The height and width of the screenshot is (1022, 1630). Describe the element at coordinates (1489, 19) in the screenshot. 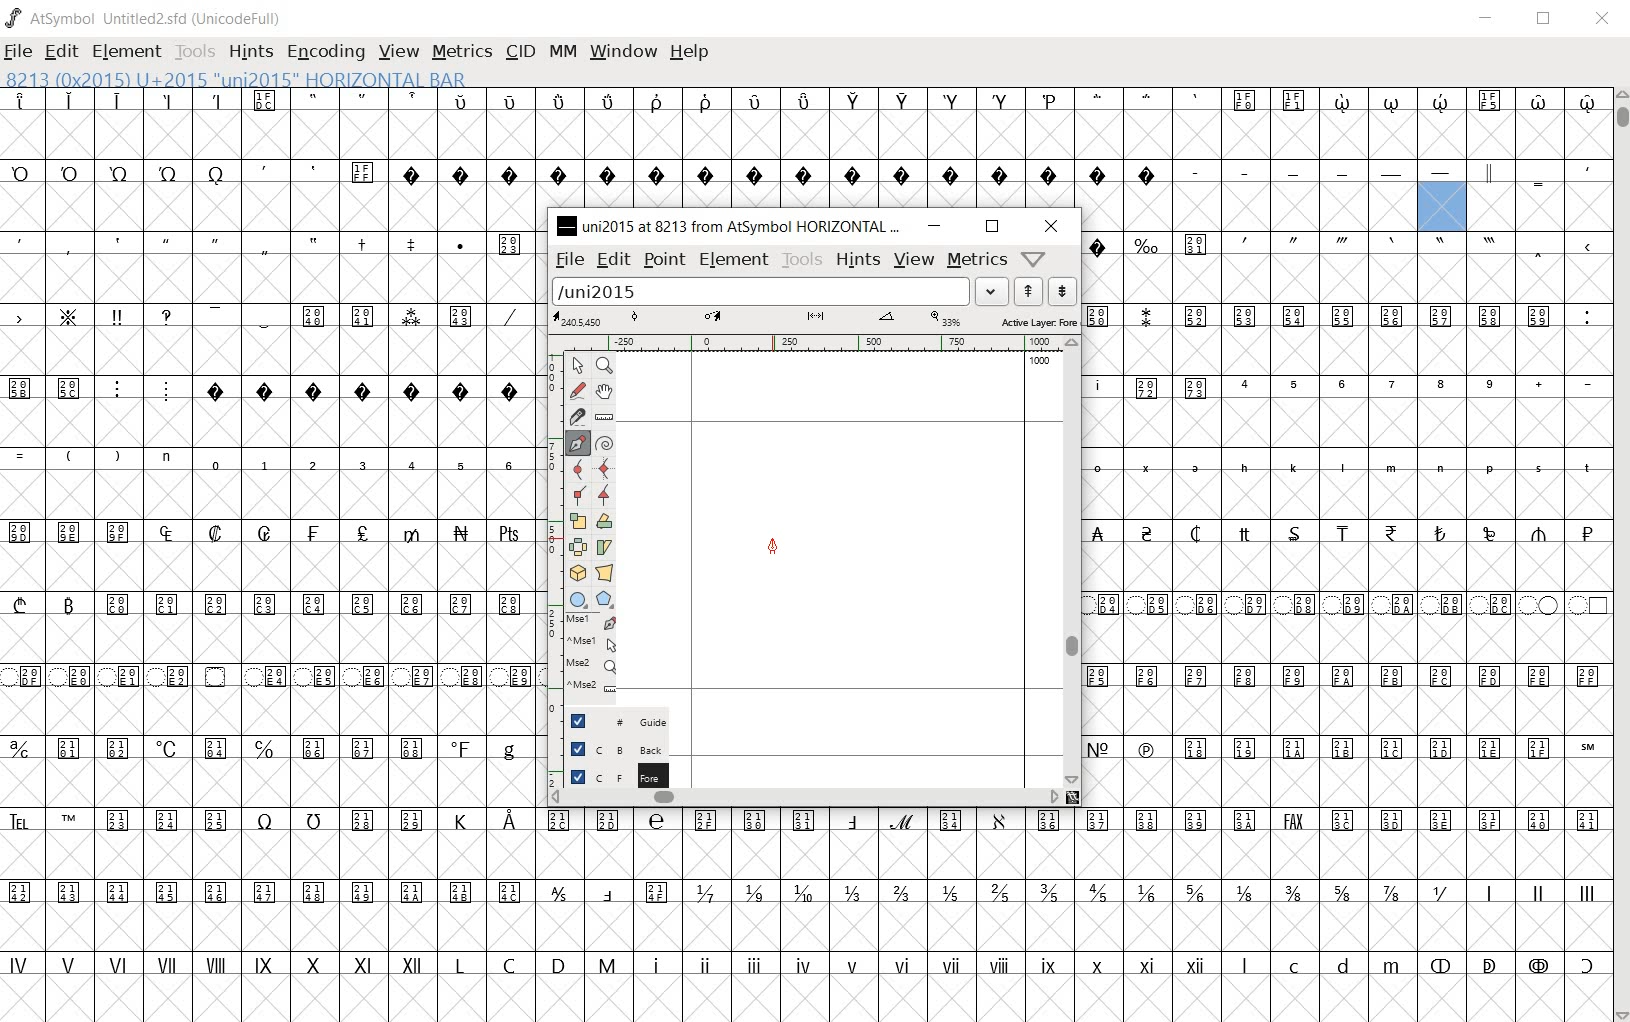

I see `MINIMIZE` at that location.